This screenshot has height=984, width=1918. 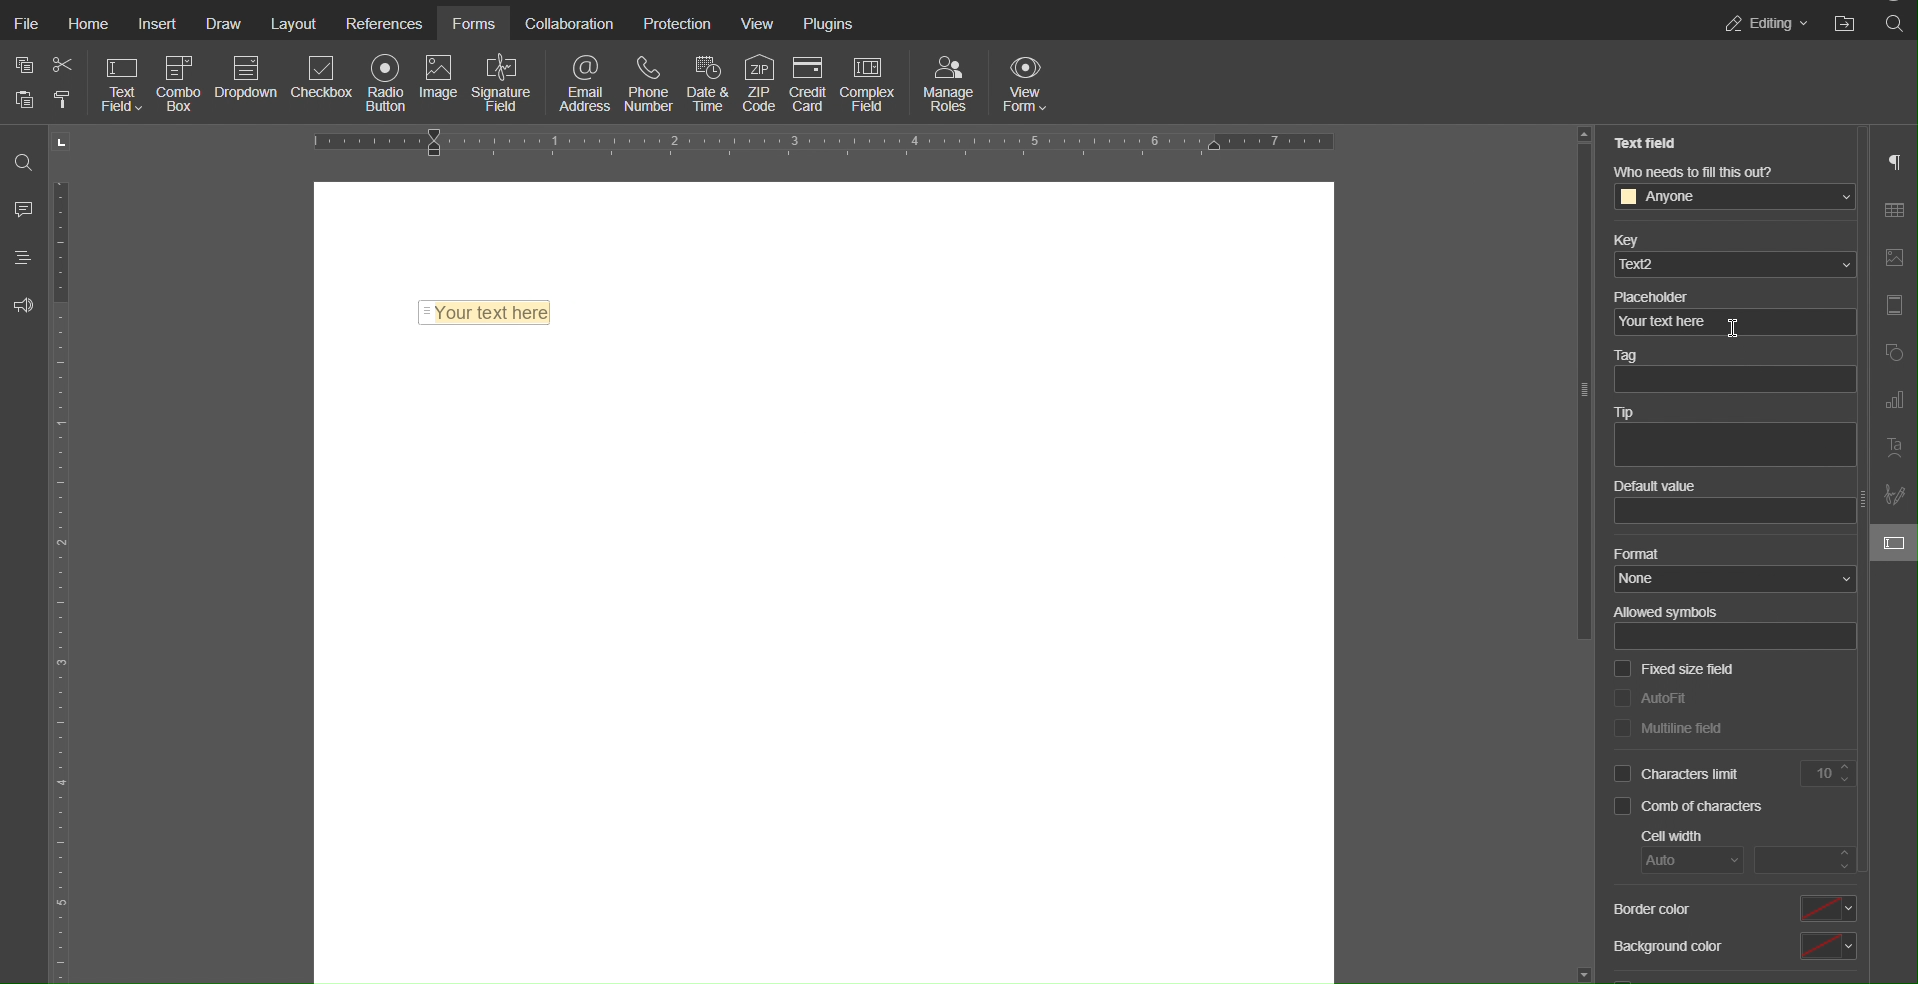 I want to click on Who needs to fill this out?, so click(x=1729, y=190).